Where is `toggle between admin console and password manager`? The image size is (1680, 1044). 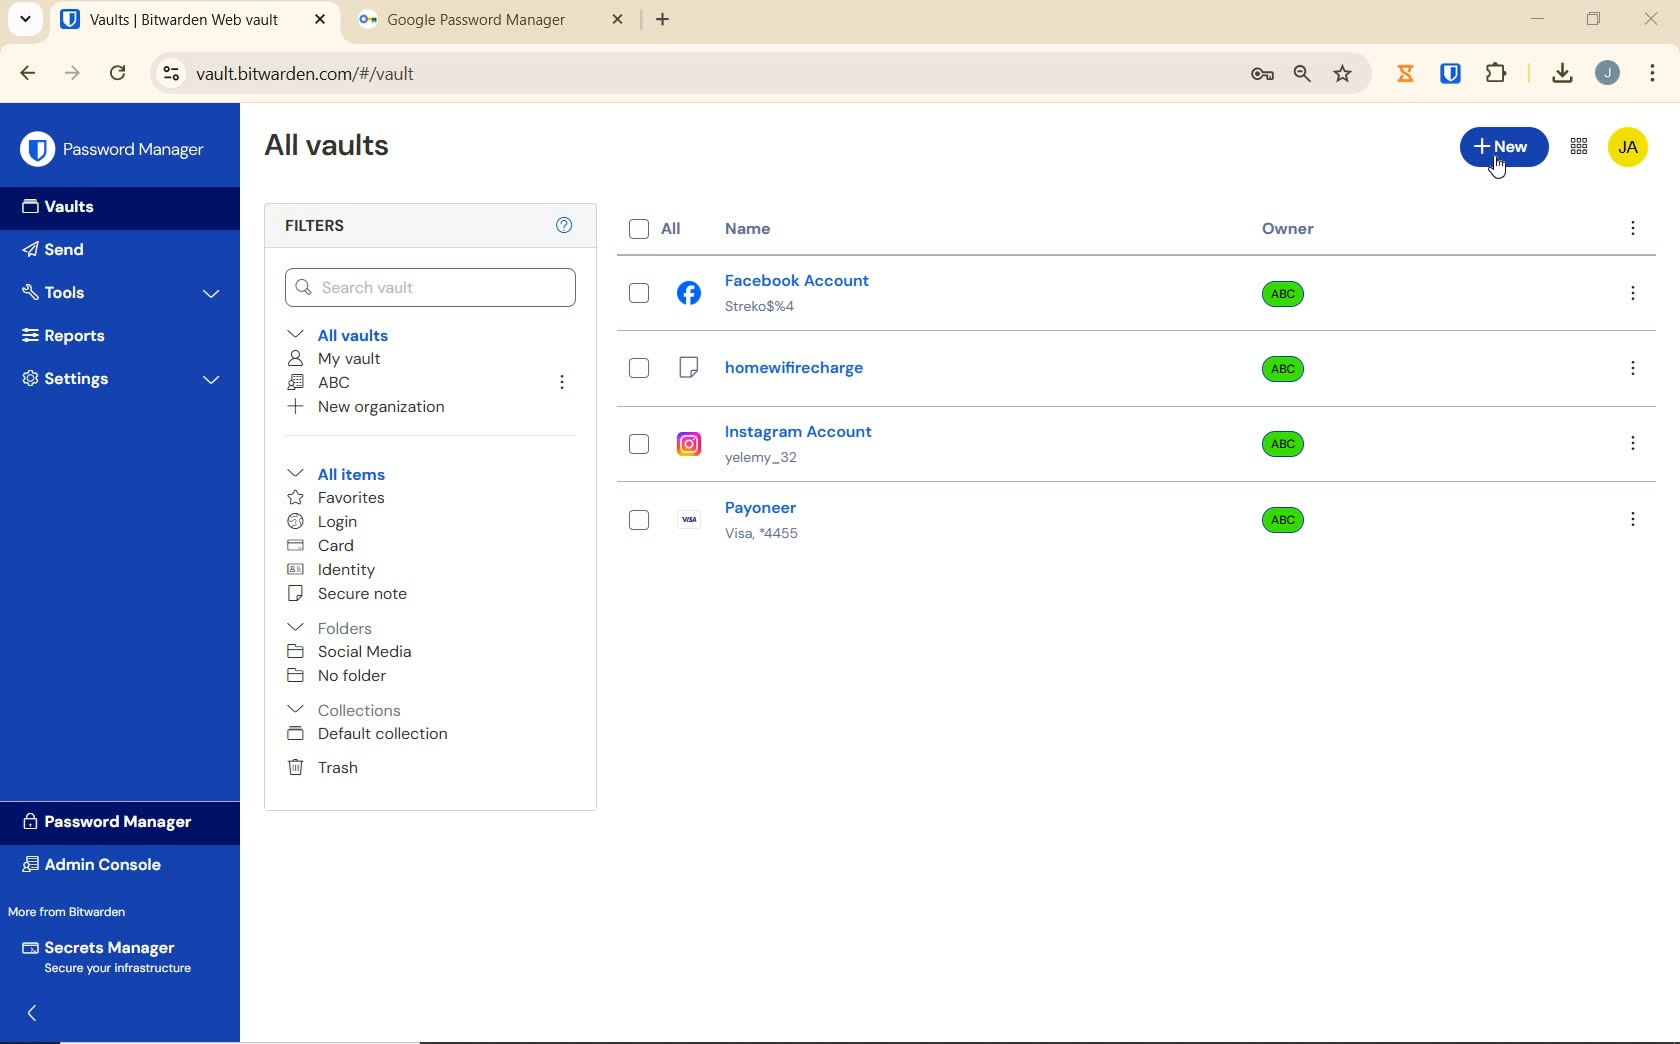
toggle between admin console and password manager is located at coordinates (1577, 148).